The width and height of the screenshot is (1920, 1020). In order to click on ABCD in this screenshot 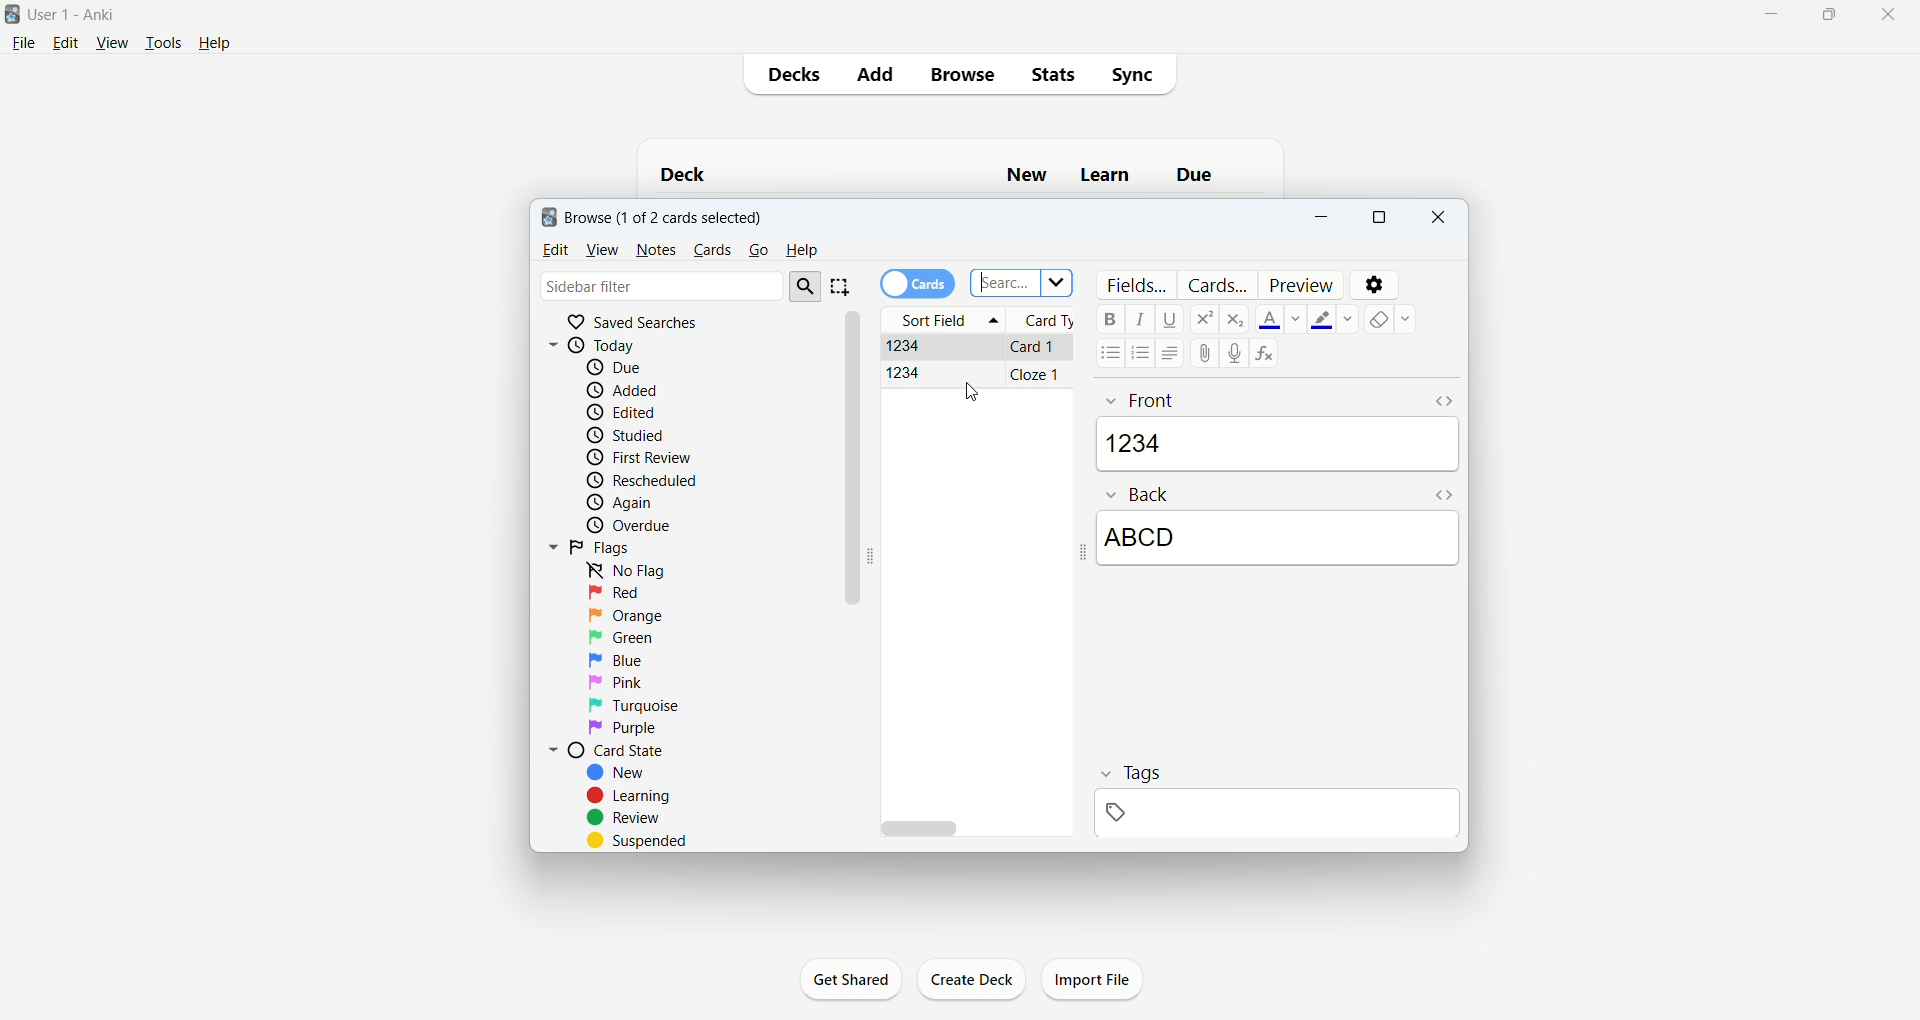, I will do `click(1276, 538)`.